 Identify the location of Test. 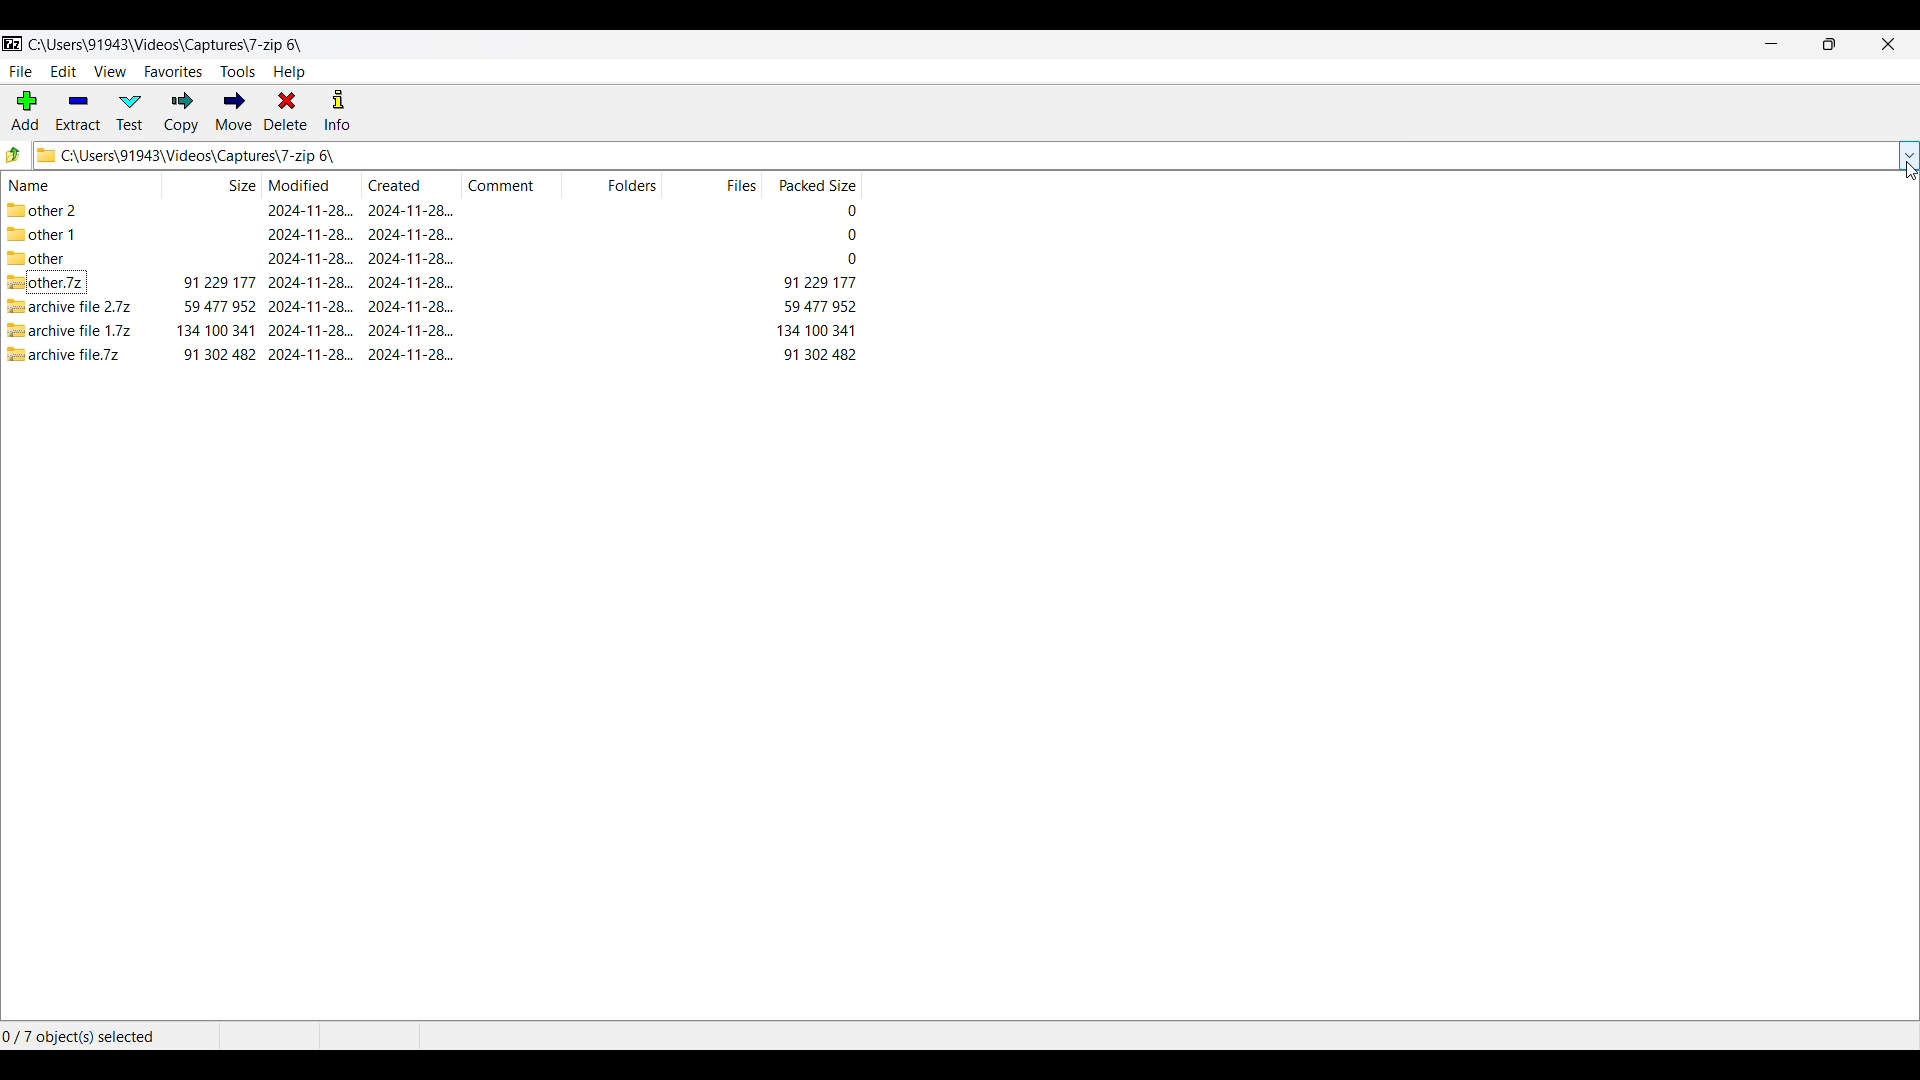
(130, 112).